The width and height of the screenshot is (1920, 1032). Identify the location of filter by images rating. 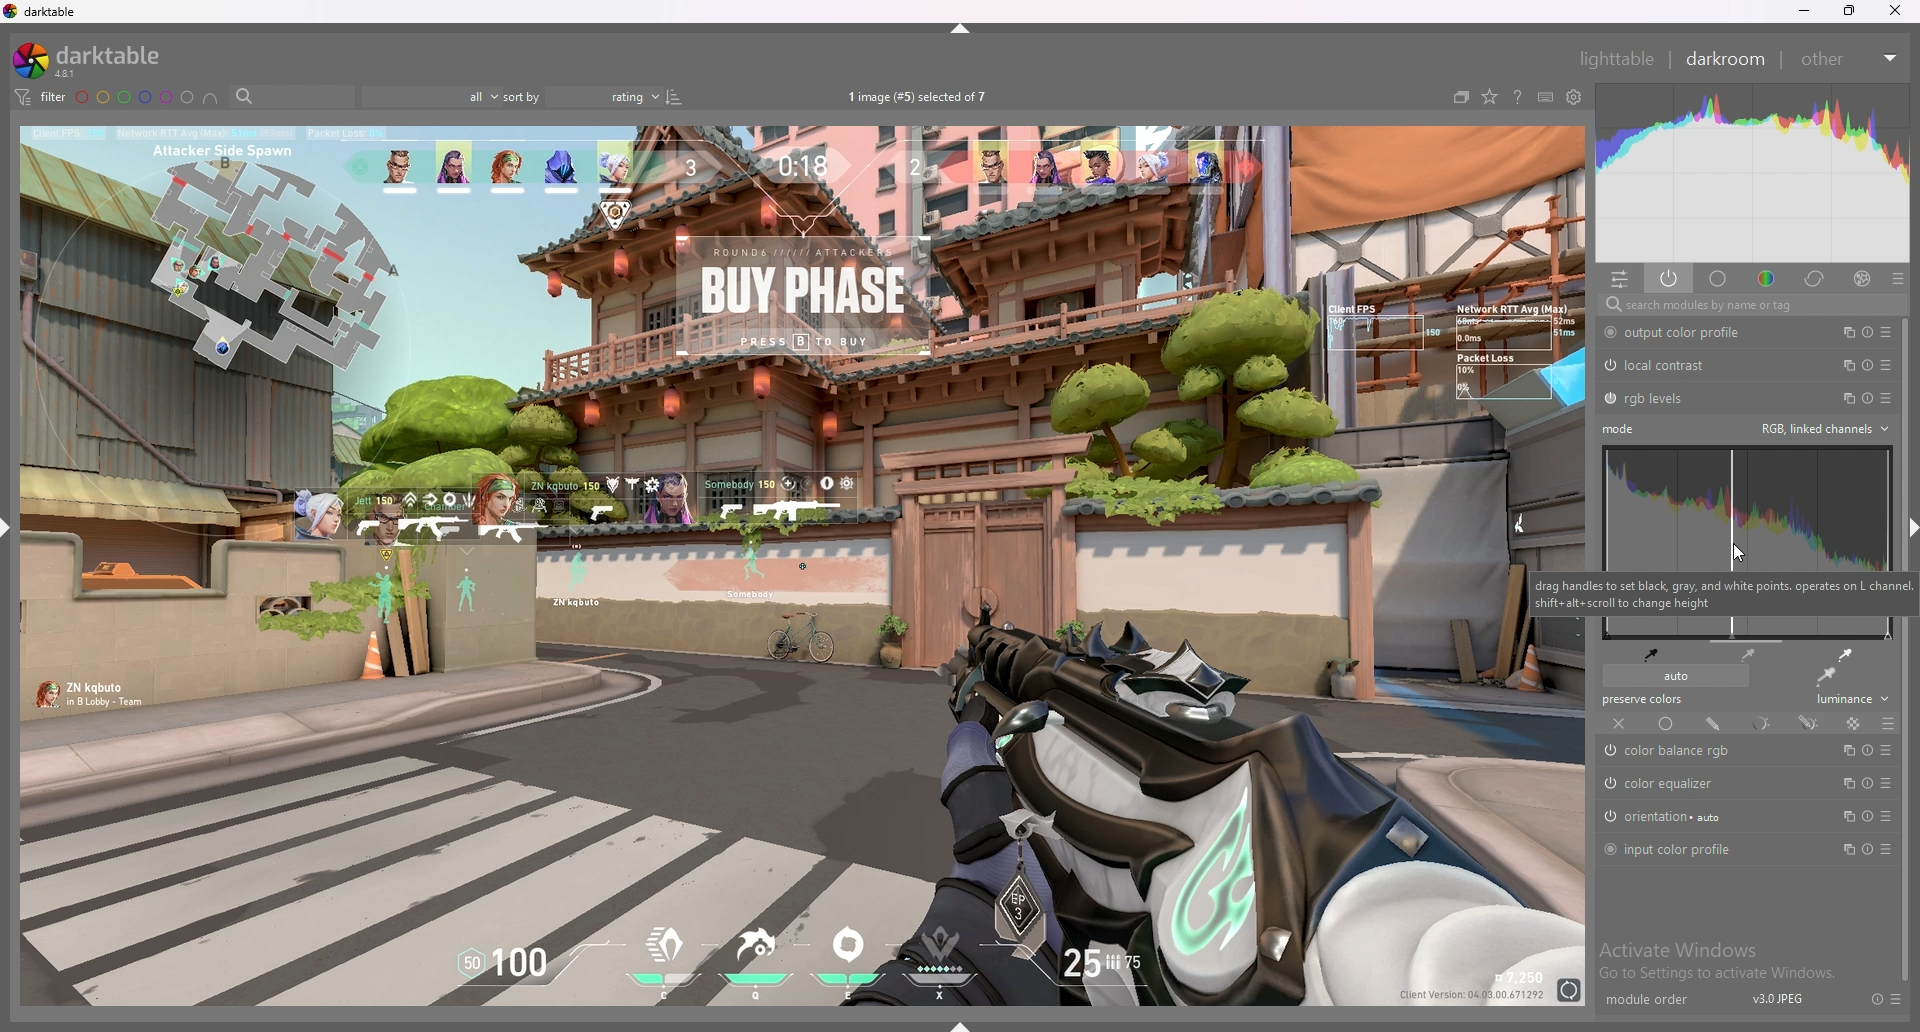
(428, 97).